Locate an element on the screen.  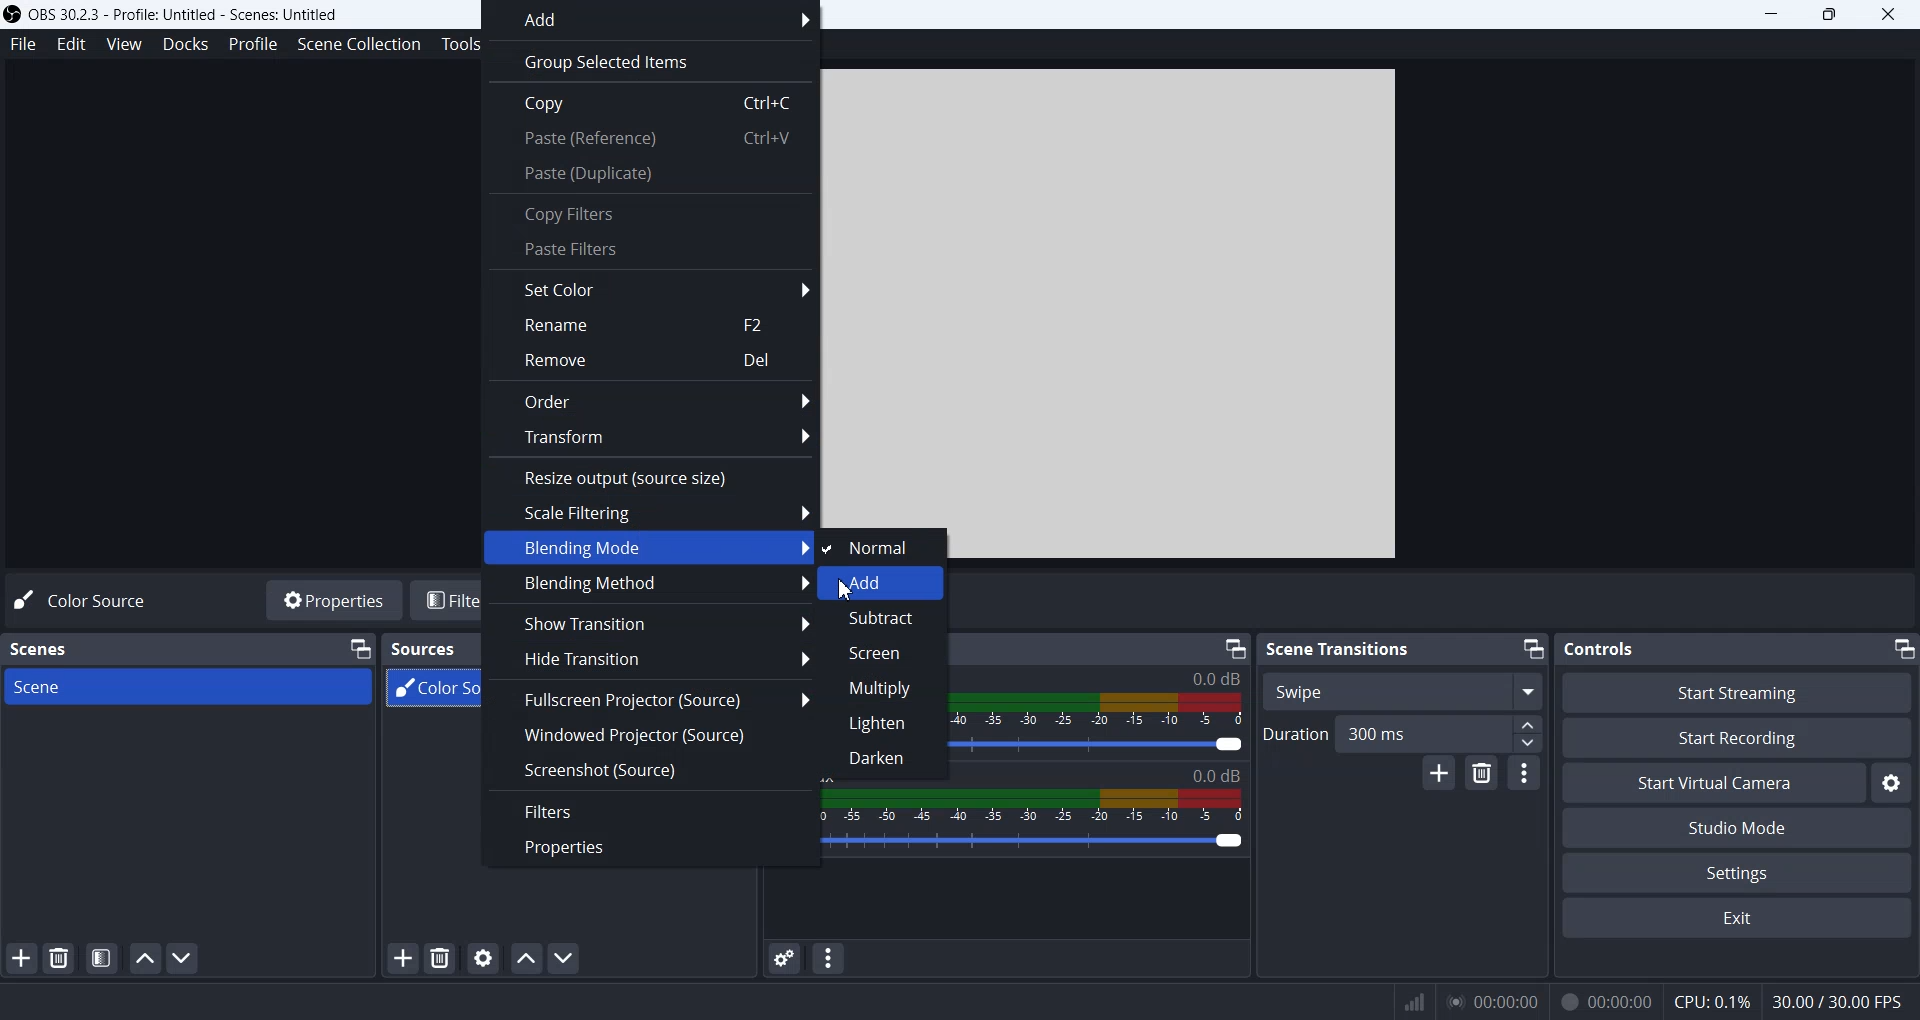
Studio Mode is located at coordinates (1738, 826).